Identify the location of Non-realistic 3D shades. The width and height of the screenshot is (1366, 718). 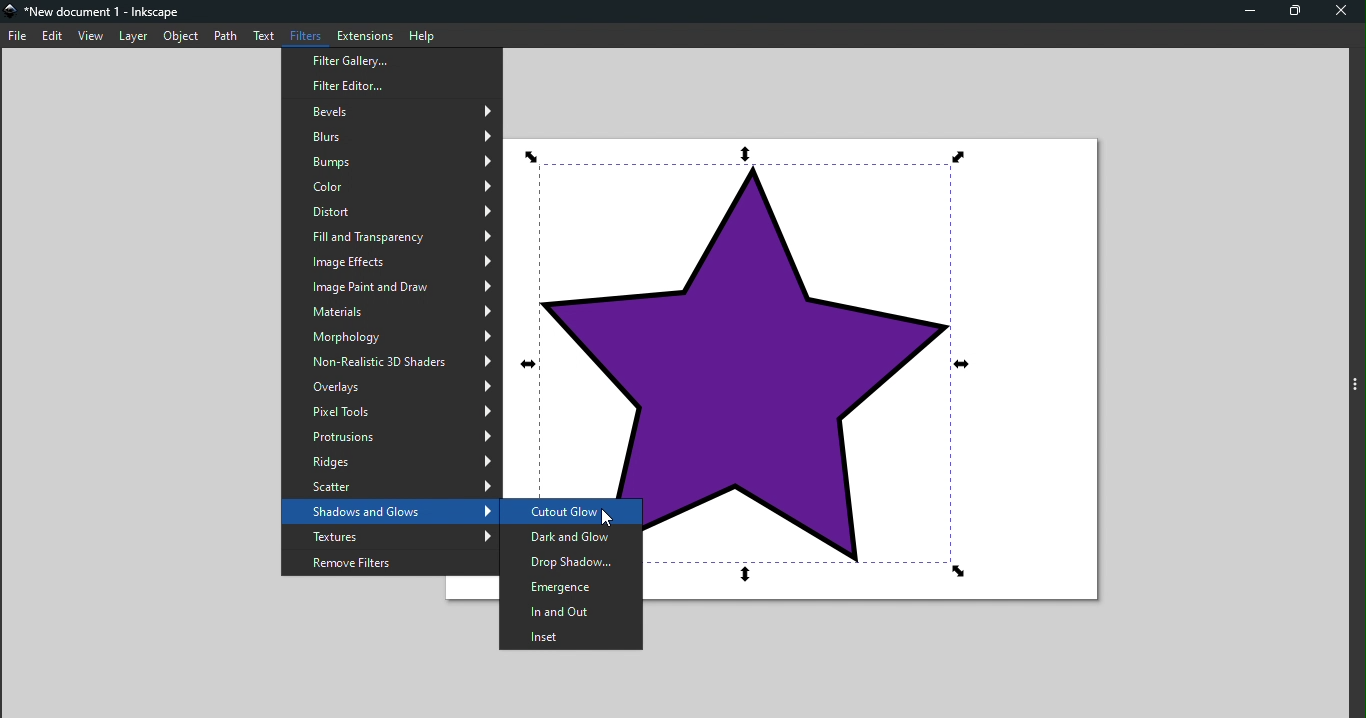
(390, 361).